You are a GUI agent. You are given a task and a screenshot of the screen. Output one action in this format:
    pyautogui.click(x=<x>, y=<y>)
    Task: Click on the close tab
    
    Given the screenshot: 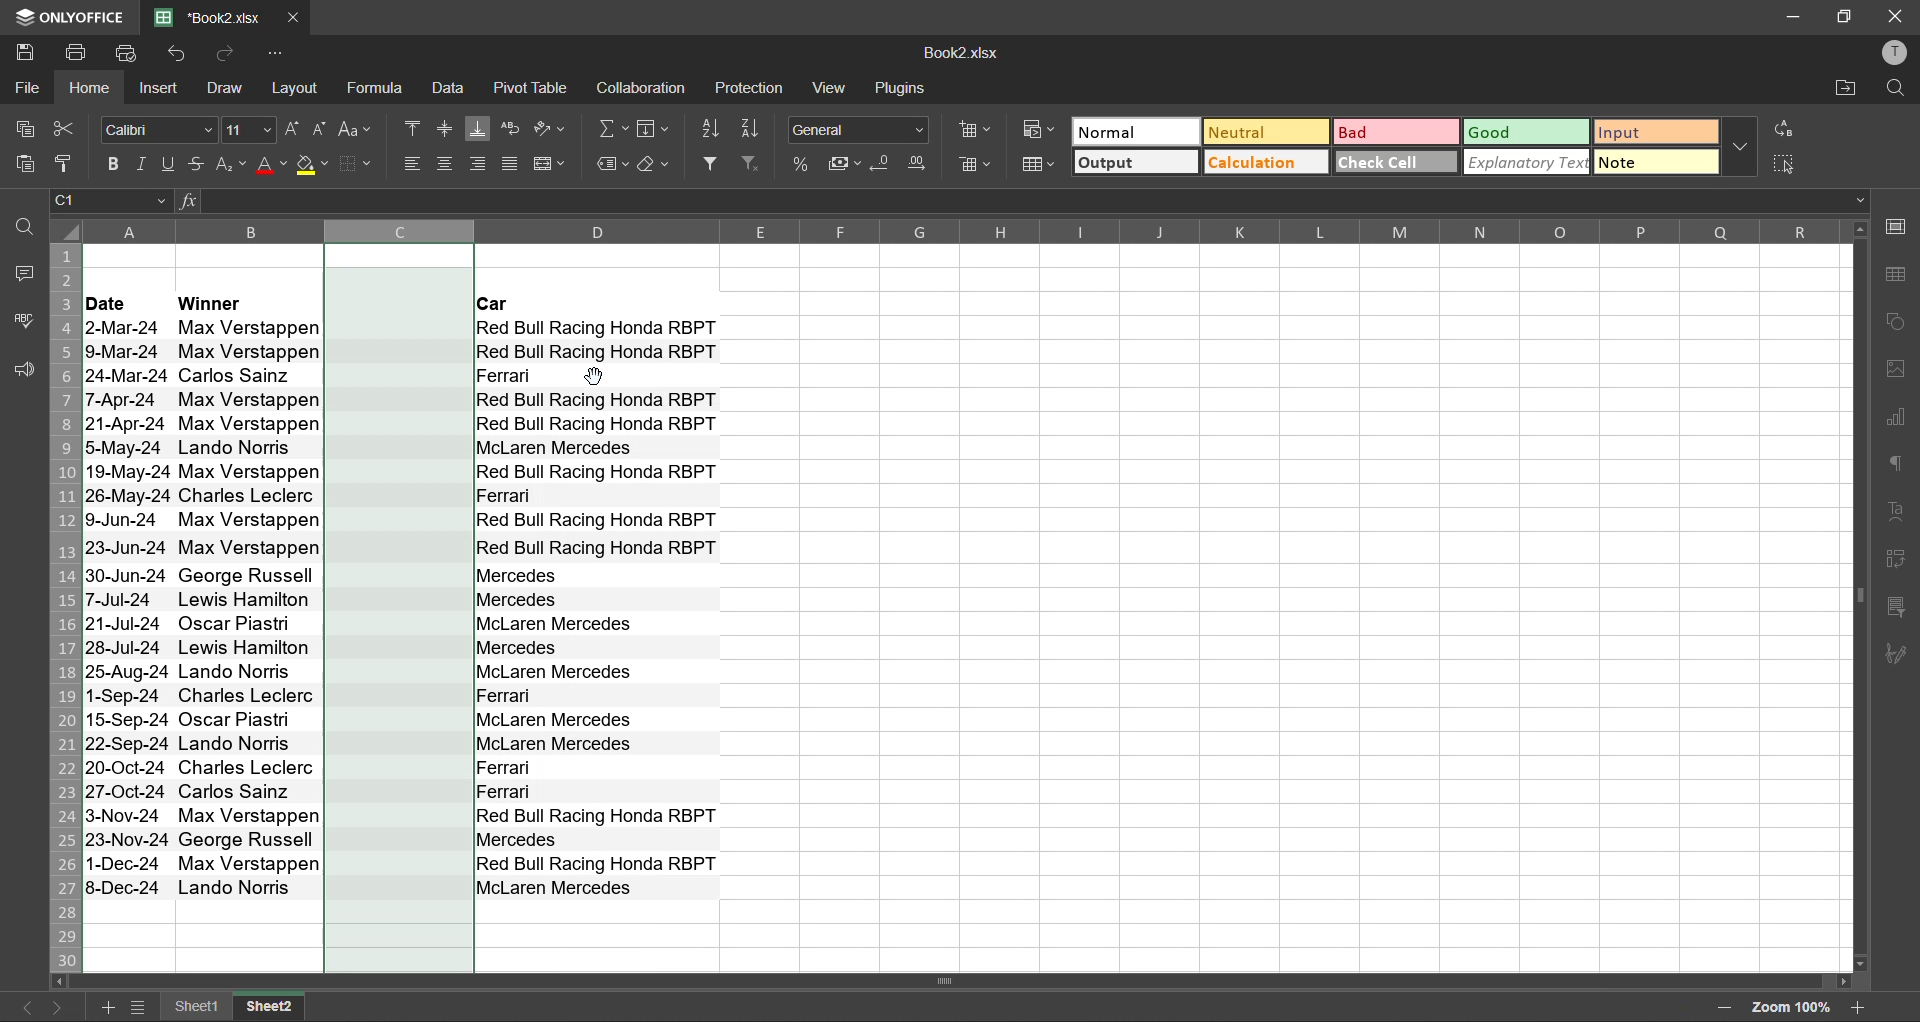 What is the action you would take?
    pyautogui.click(x=293, y=18)
    